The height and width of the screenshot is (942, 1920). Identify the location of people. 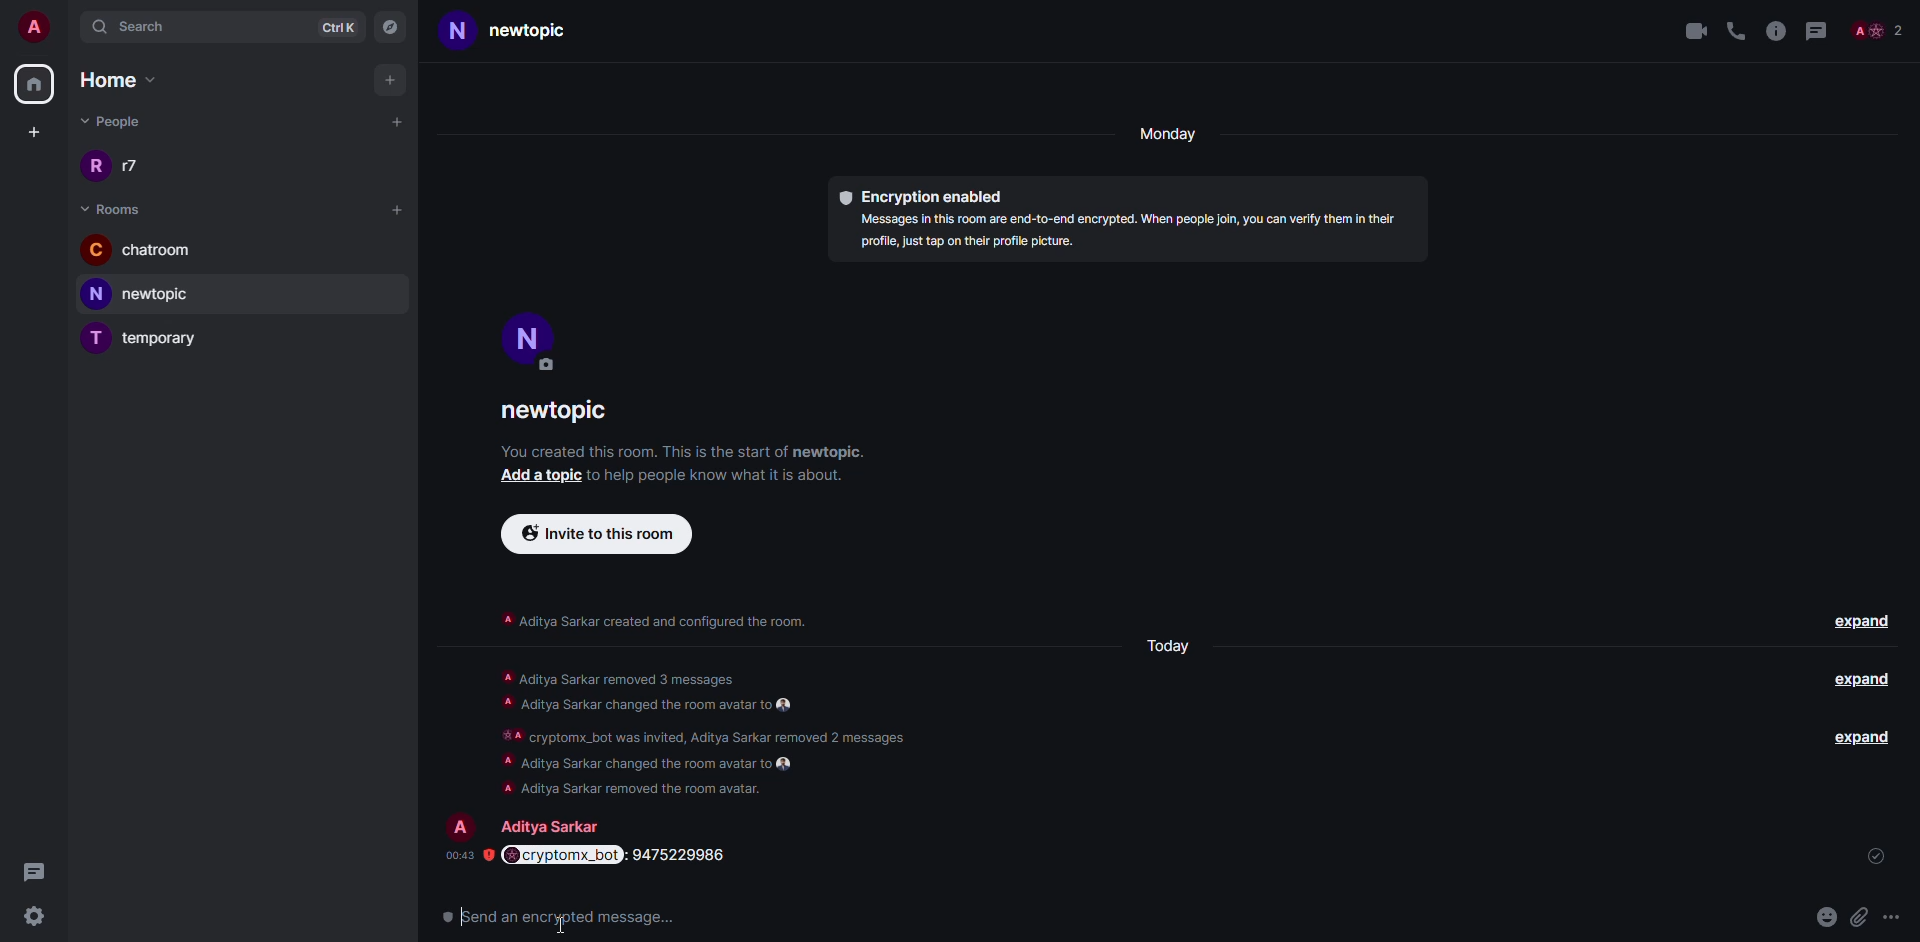
(1876, 32).